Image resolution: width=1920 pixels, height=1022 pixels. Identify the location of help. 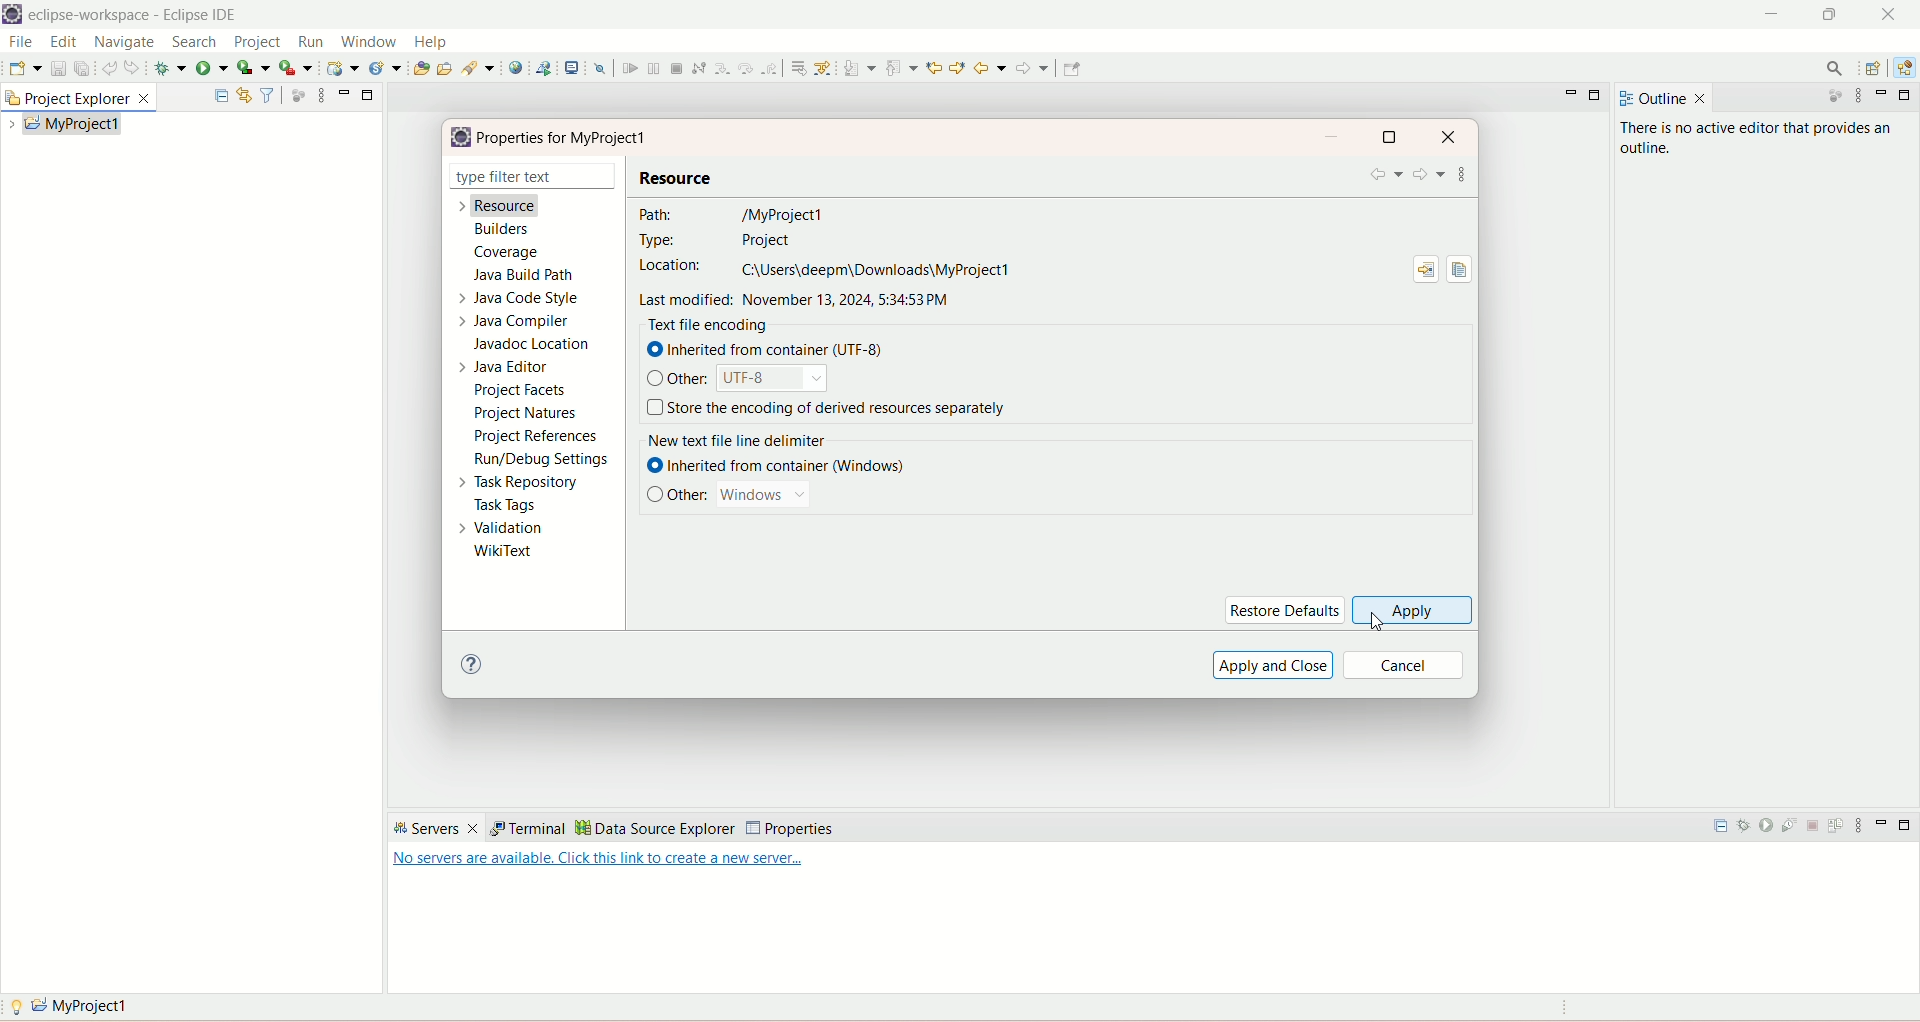
(469, 664).